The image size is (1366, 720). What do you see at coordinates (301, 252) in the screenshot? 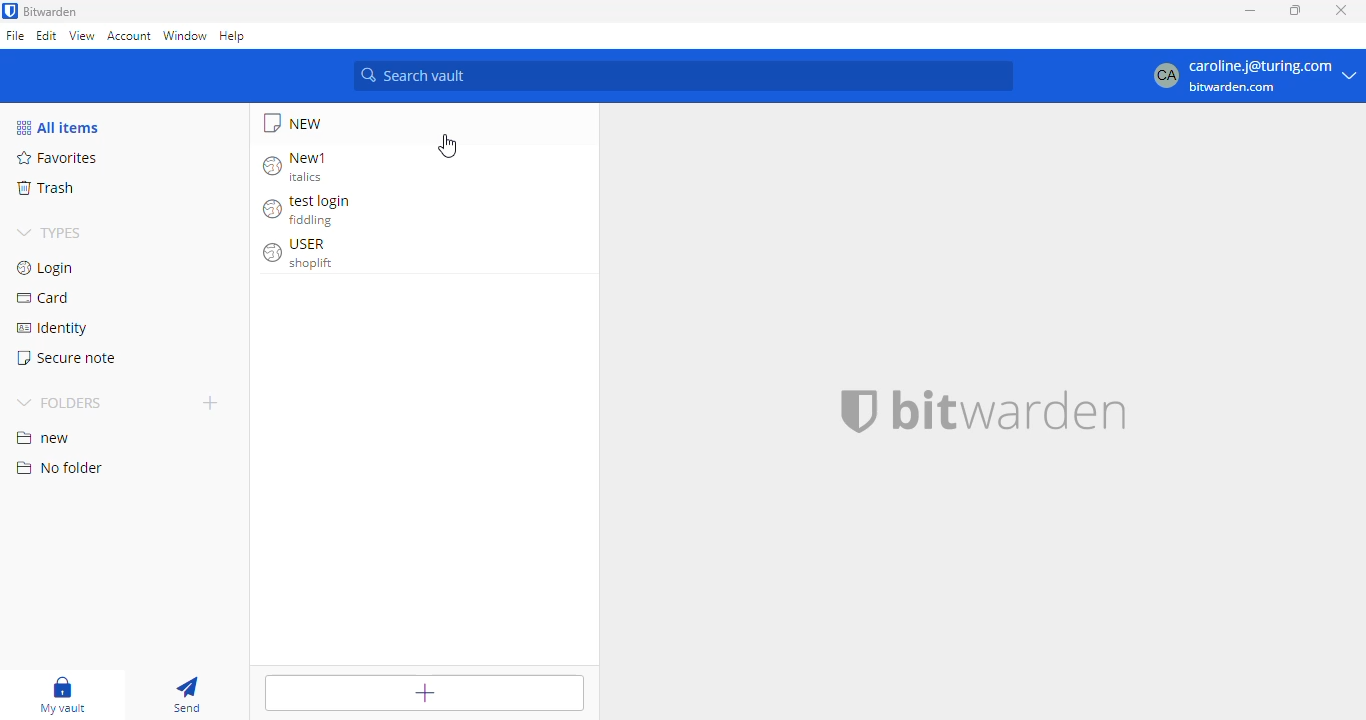
I see `"USER" login entry` at bounding box center [301, 252].